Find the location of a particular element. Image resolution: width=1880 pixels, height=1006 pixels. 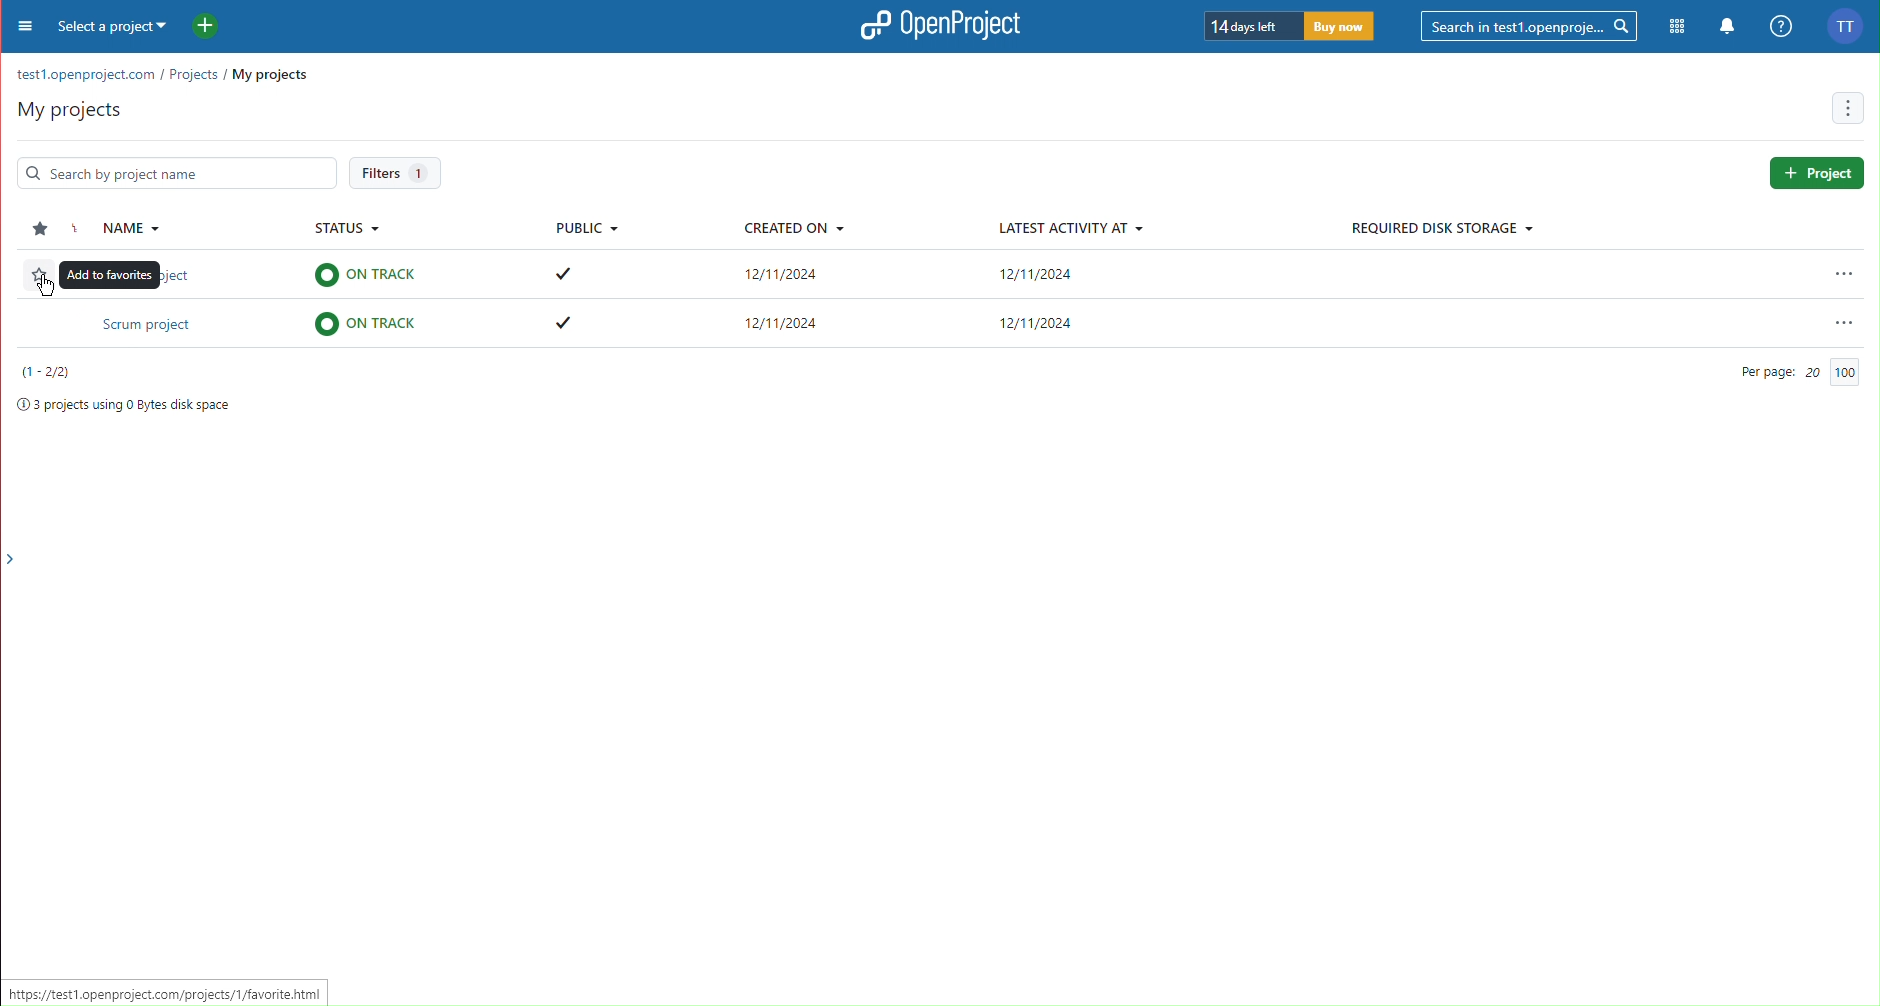

Help is located at coordinates (1777, 24).